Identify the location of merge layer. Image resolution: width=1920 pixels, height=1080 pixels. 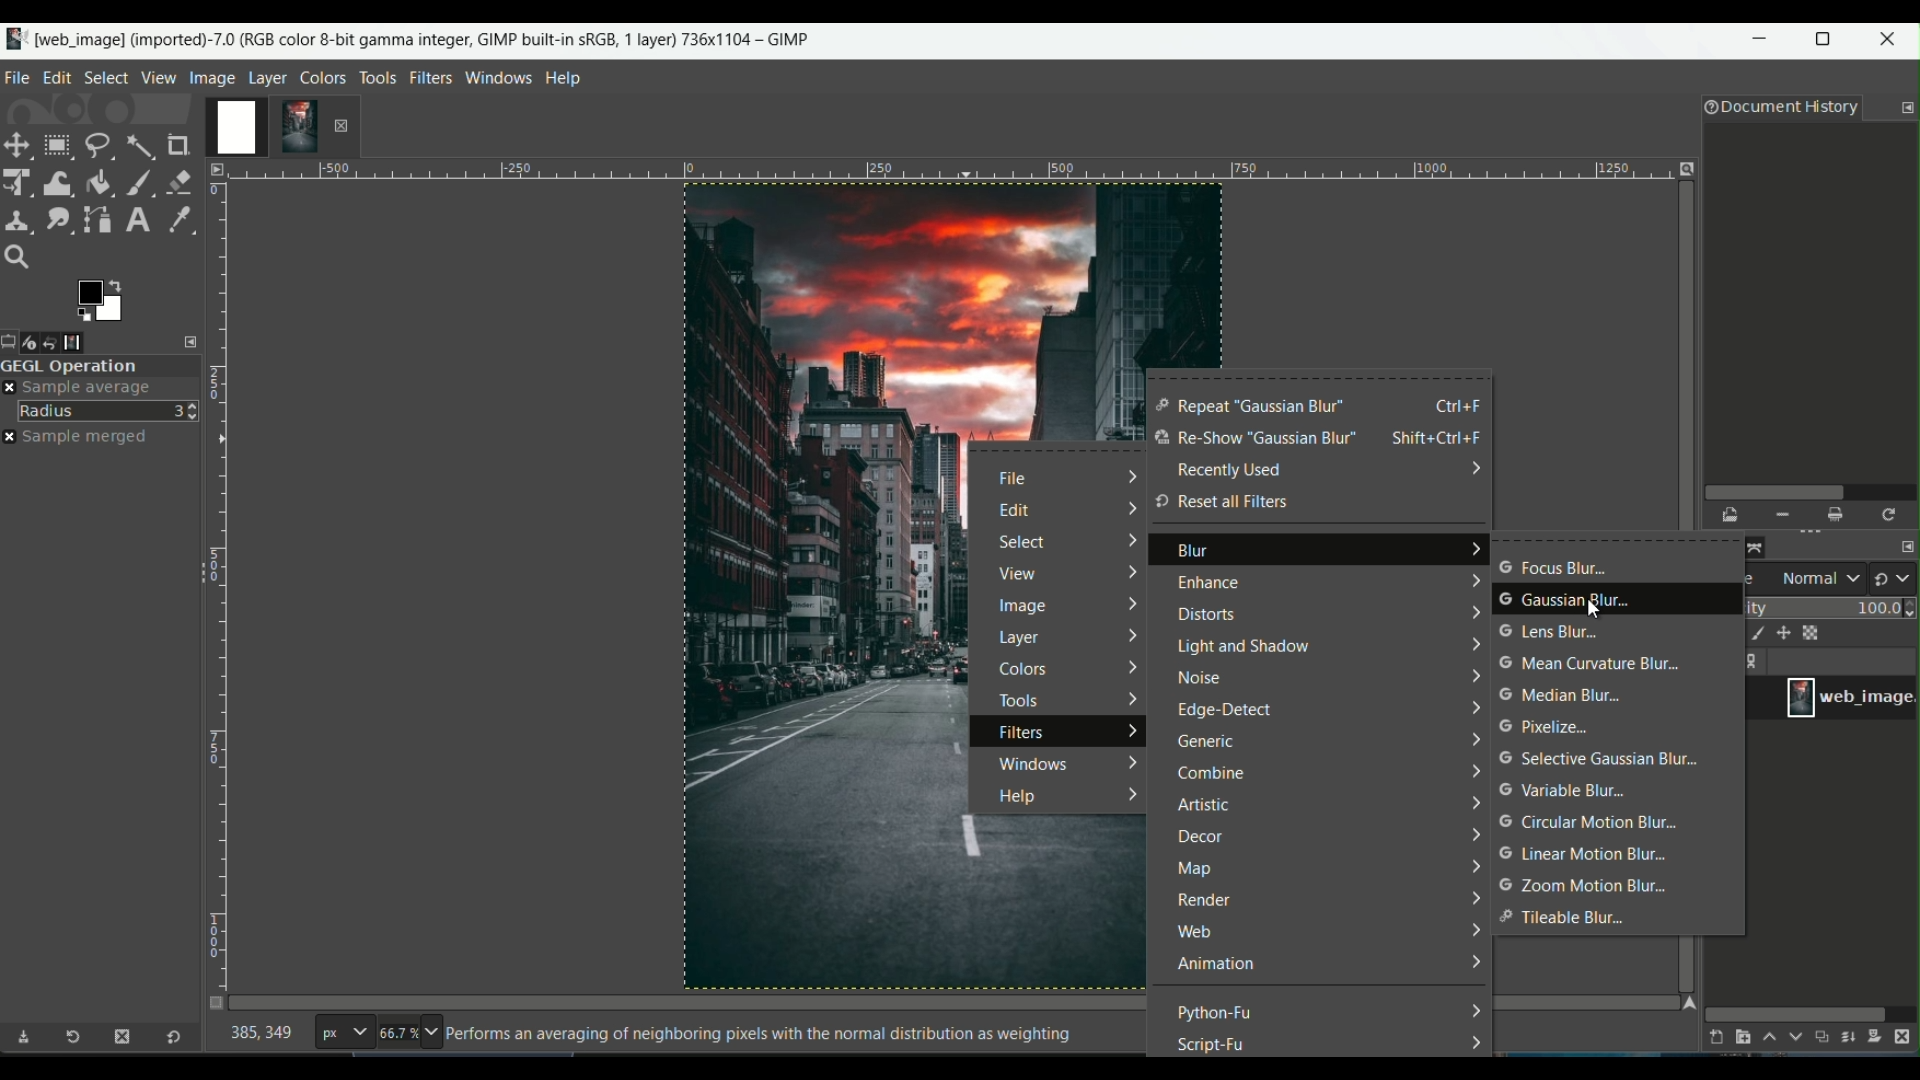
(1850, 1038).